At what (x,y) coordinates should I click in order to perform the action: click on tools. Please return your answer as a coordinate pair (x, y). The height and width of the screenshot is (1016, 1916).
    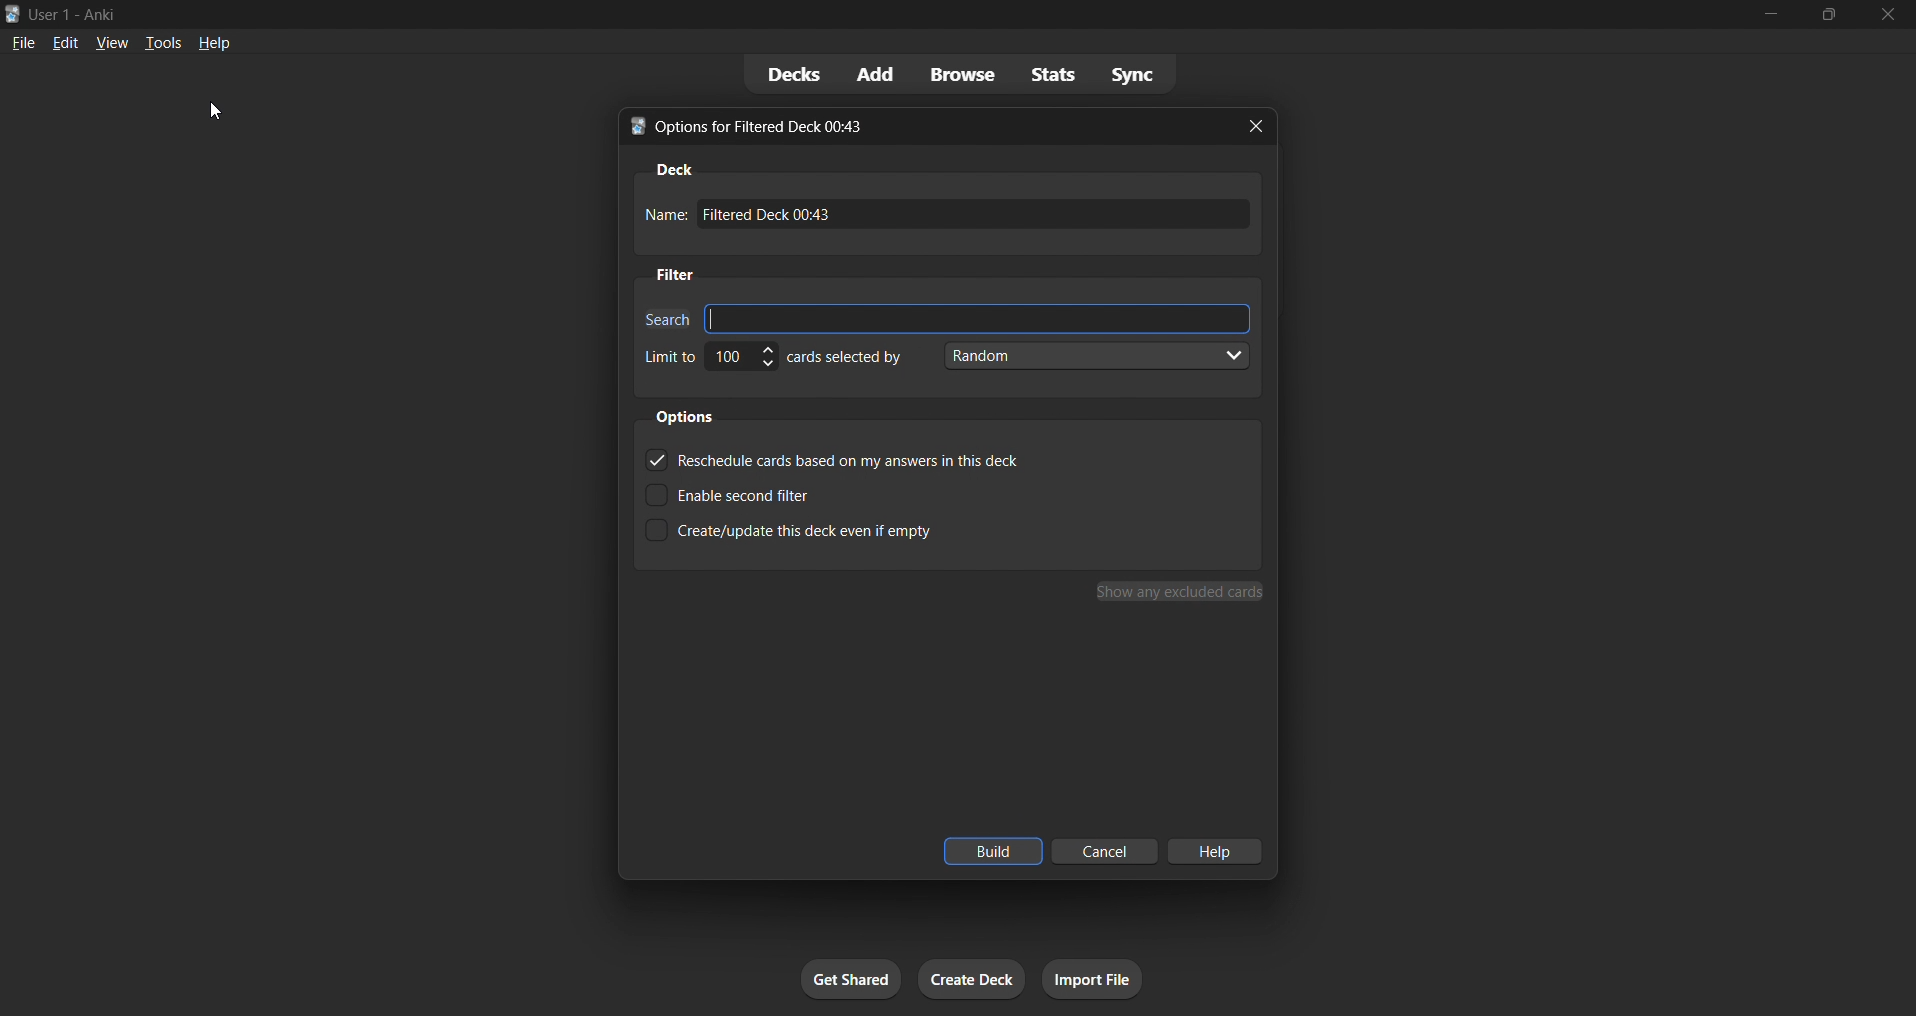
    Looking at the image, I should click on (166, 41).